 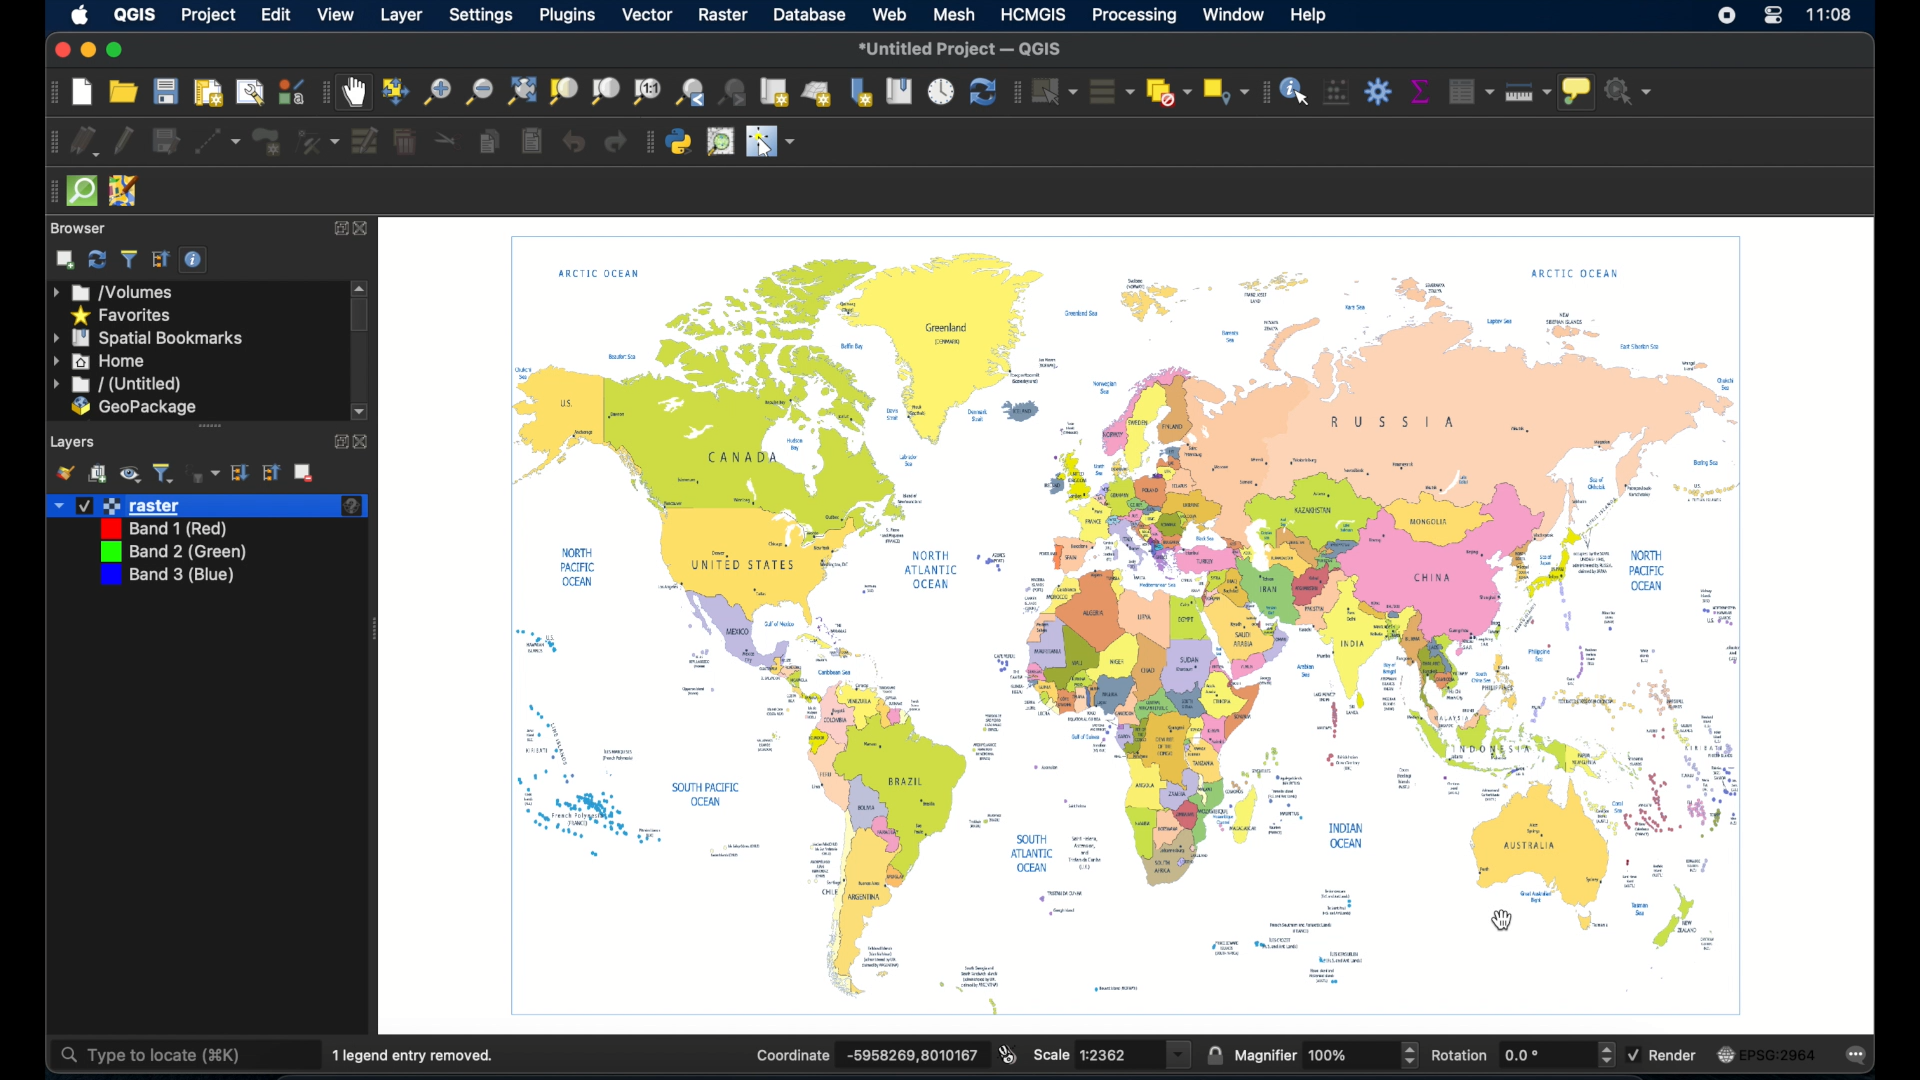 I want to click on style manager, so click(x=290, y=91).